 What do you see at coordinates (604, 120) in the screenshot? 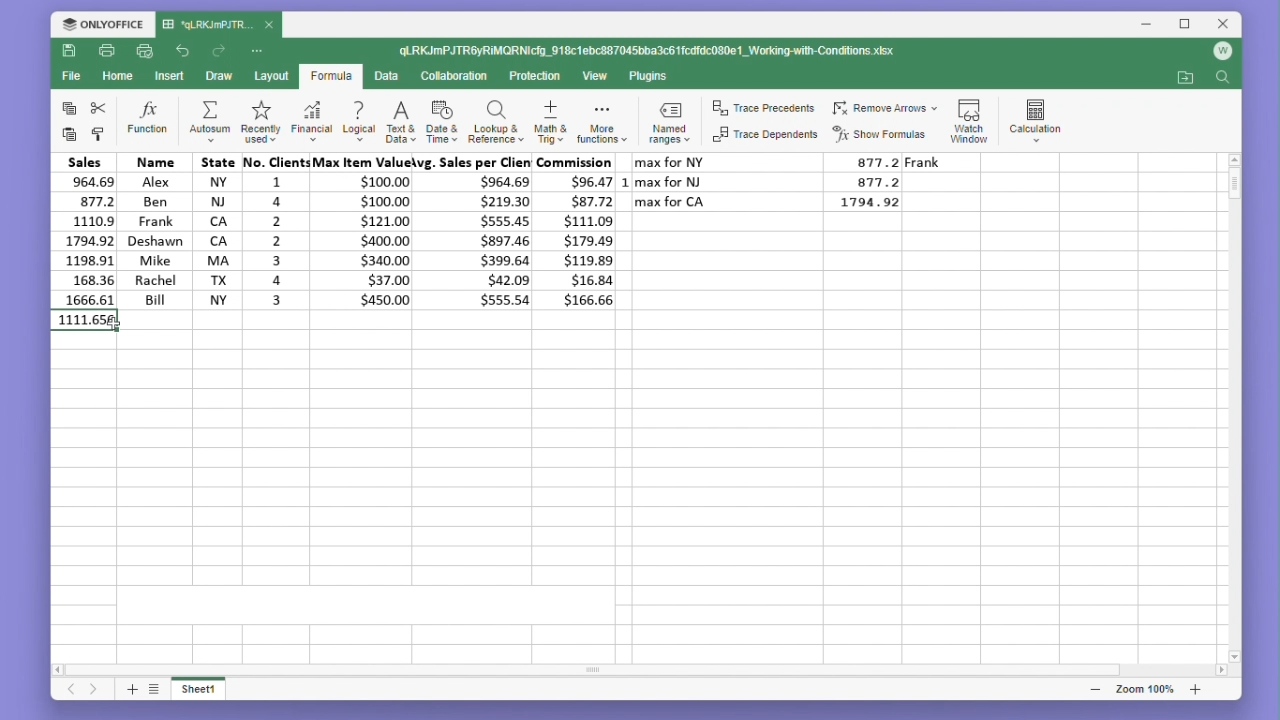
I see `More functions` at bounding box center [604, 120].